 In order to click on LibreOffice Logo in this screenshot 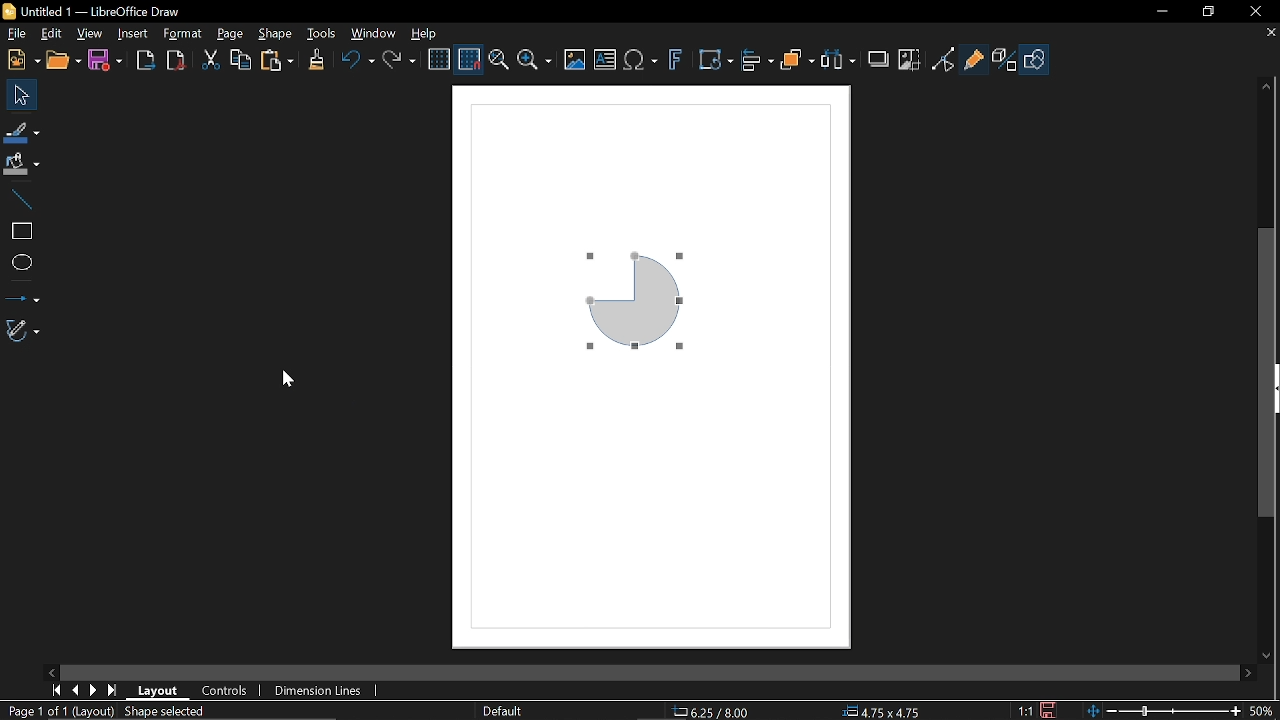, I will do `click(11, 12)`.